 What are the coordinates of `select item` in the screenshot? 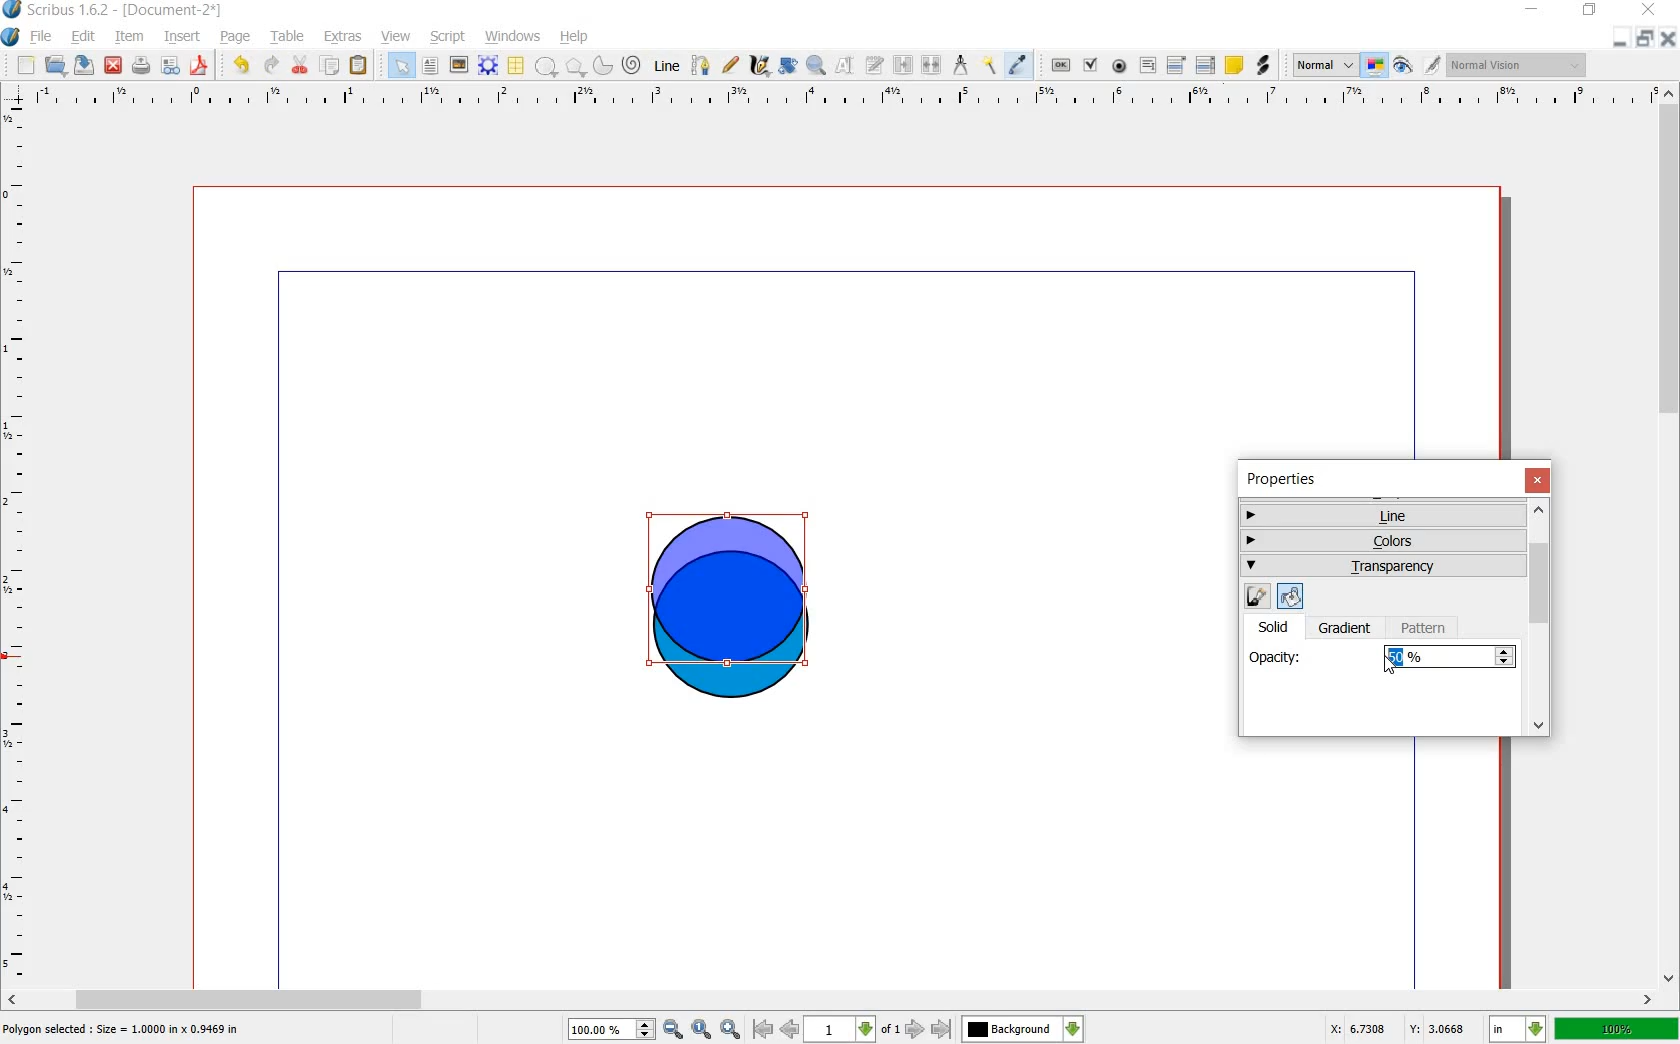 It's located at (401, 65).